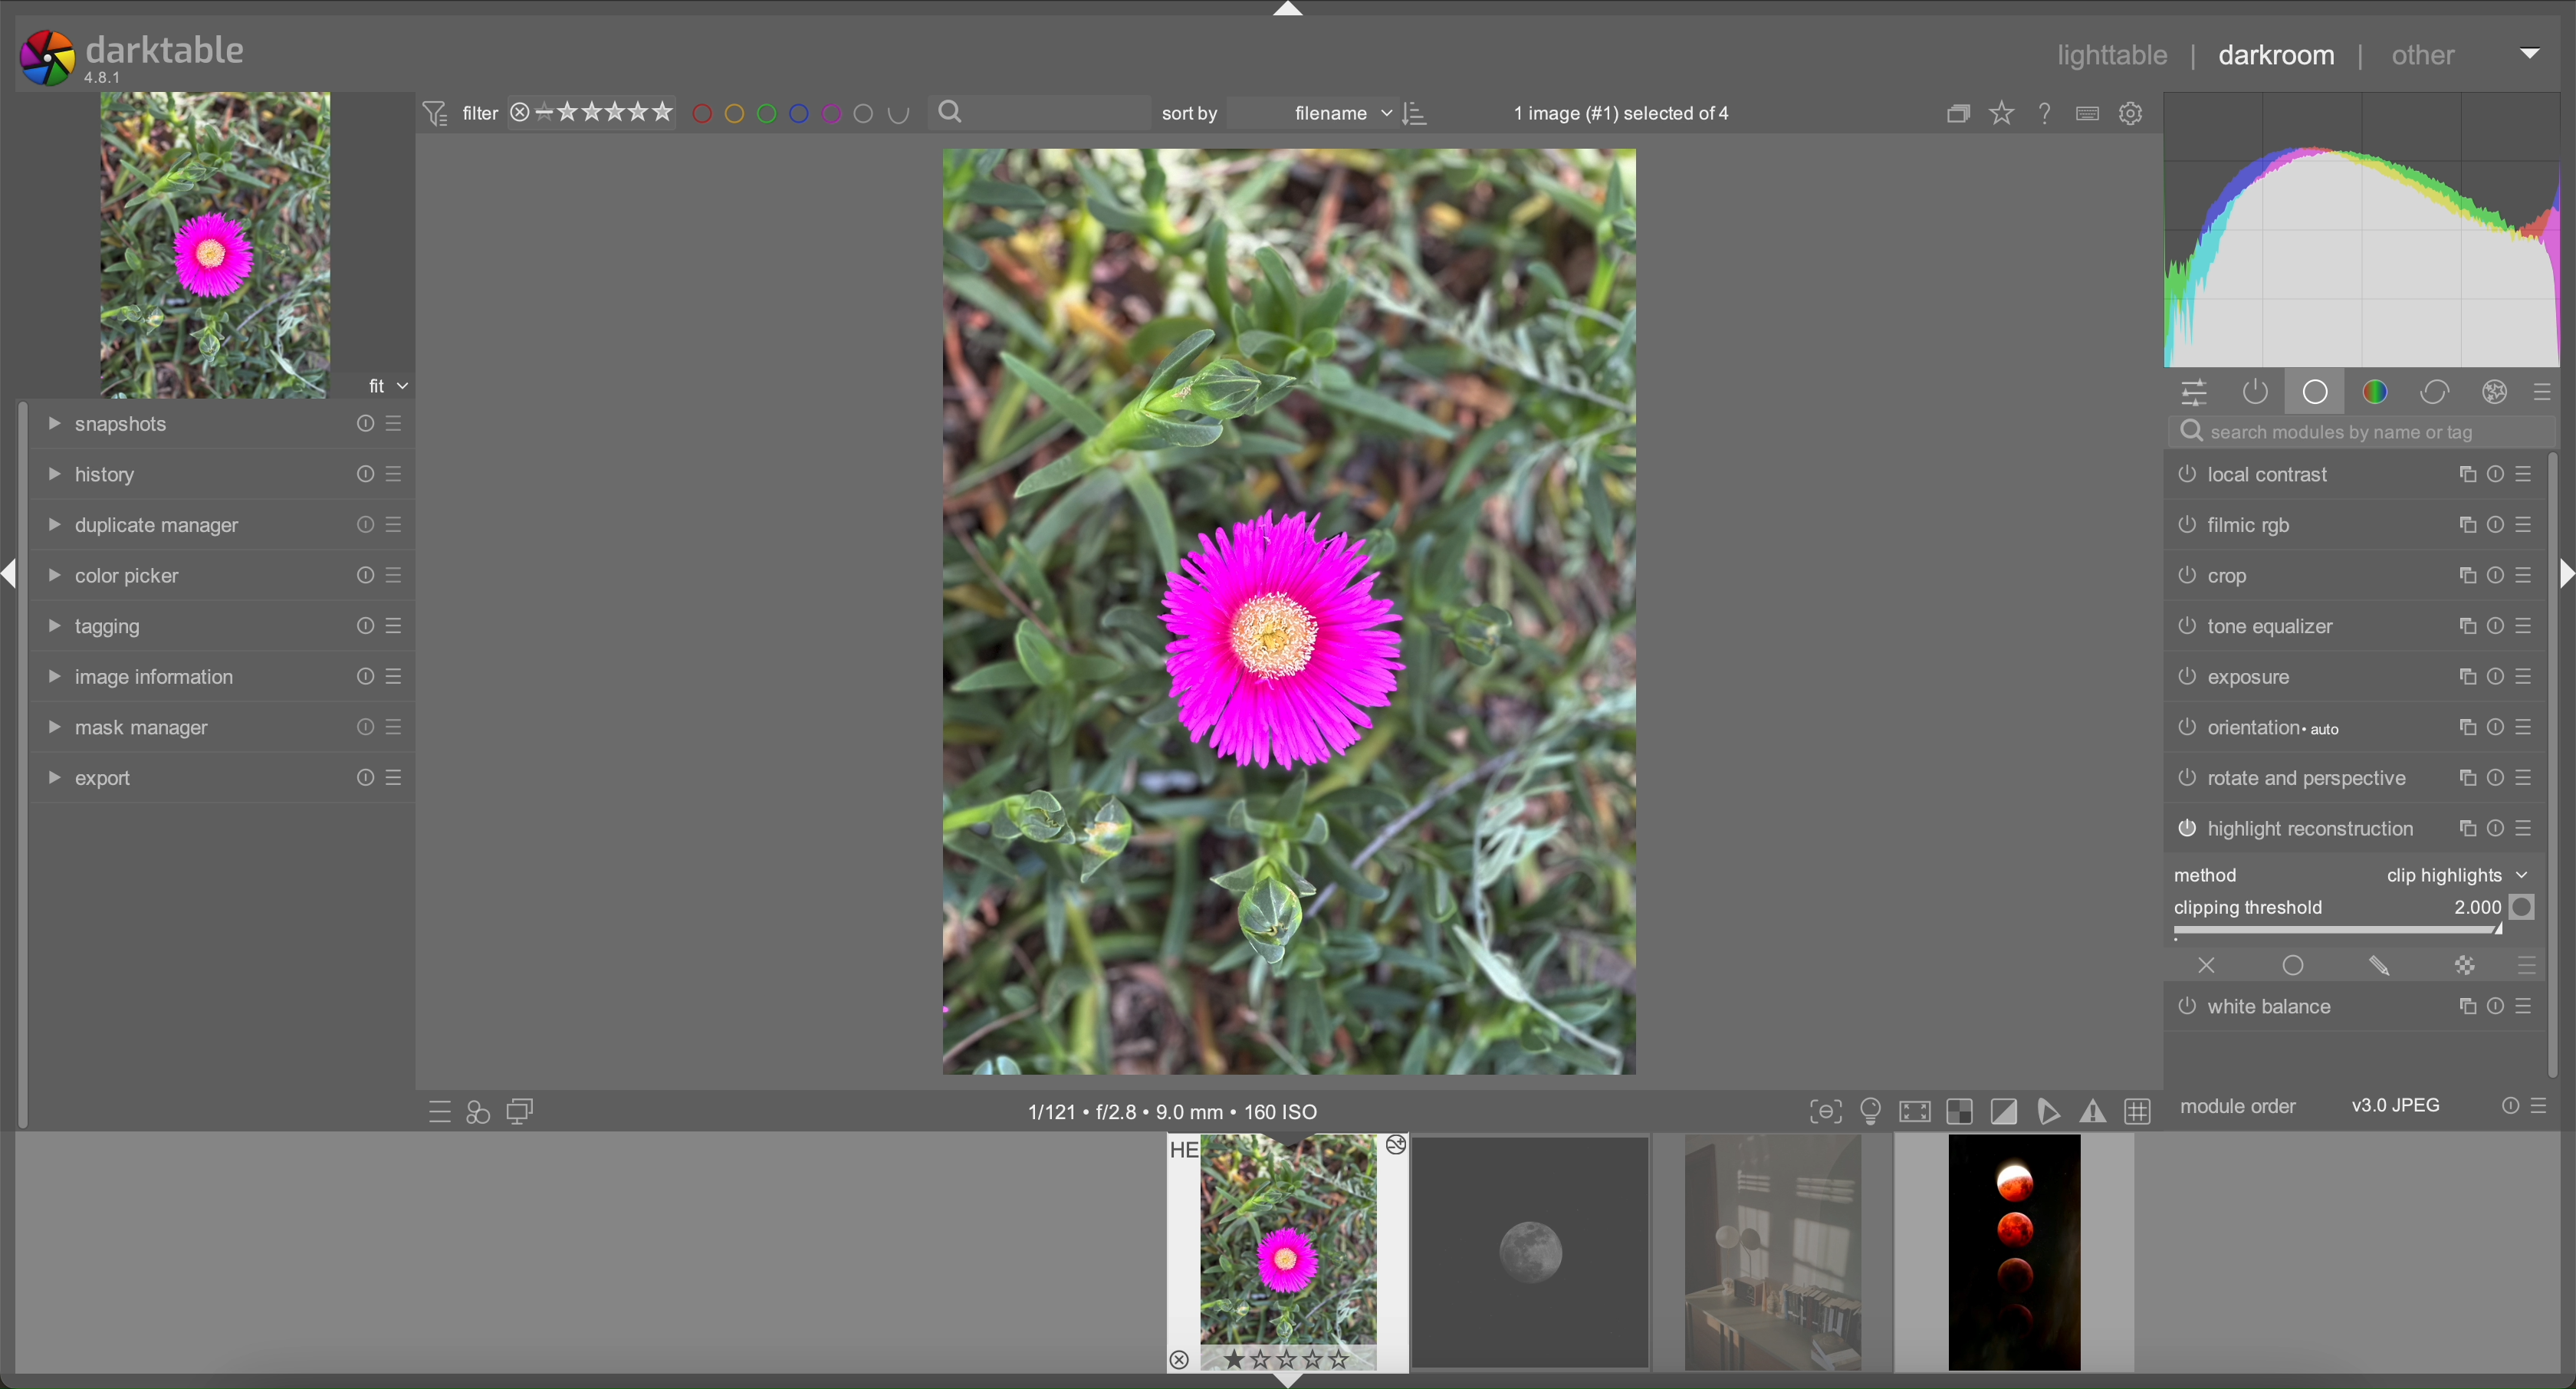 This screenshot has width=2576, height=1389. What do you see at coordinates (2530, 728) in the screenshot?
I see `presets` at bounding box center [2530, 728].